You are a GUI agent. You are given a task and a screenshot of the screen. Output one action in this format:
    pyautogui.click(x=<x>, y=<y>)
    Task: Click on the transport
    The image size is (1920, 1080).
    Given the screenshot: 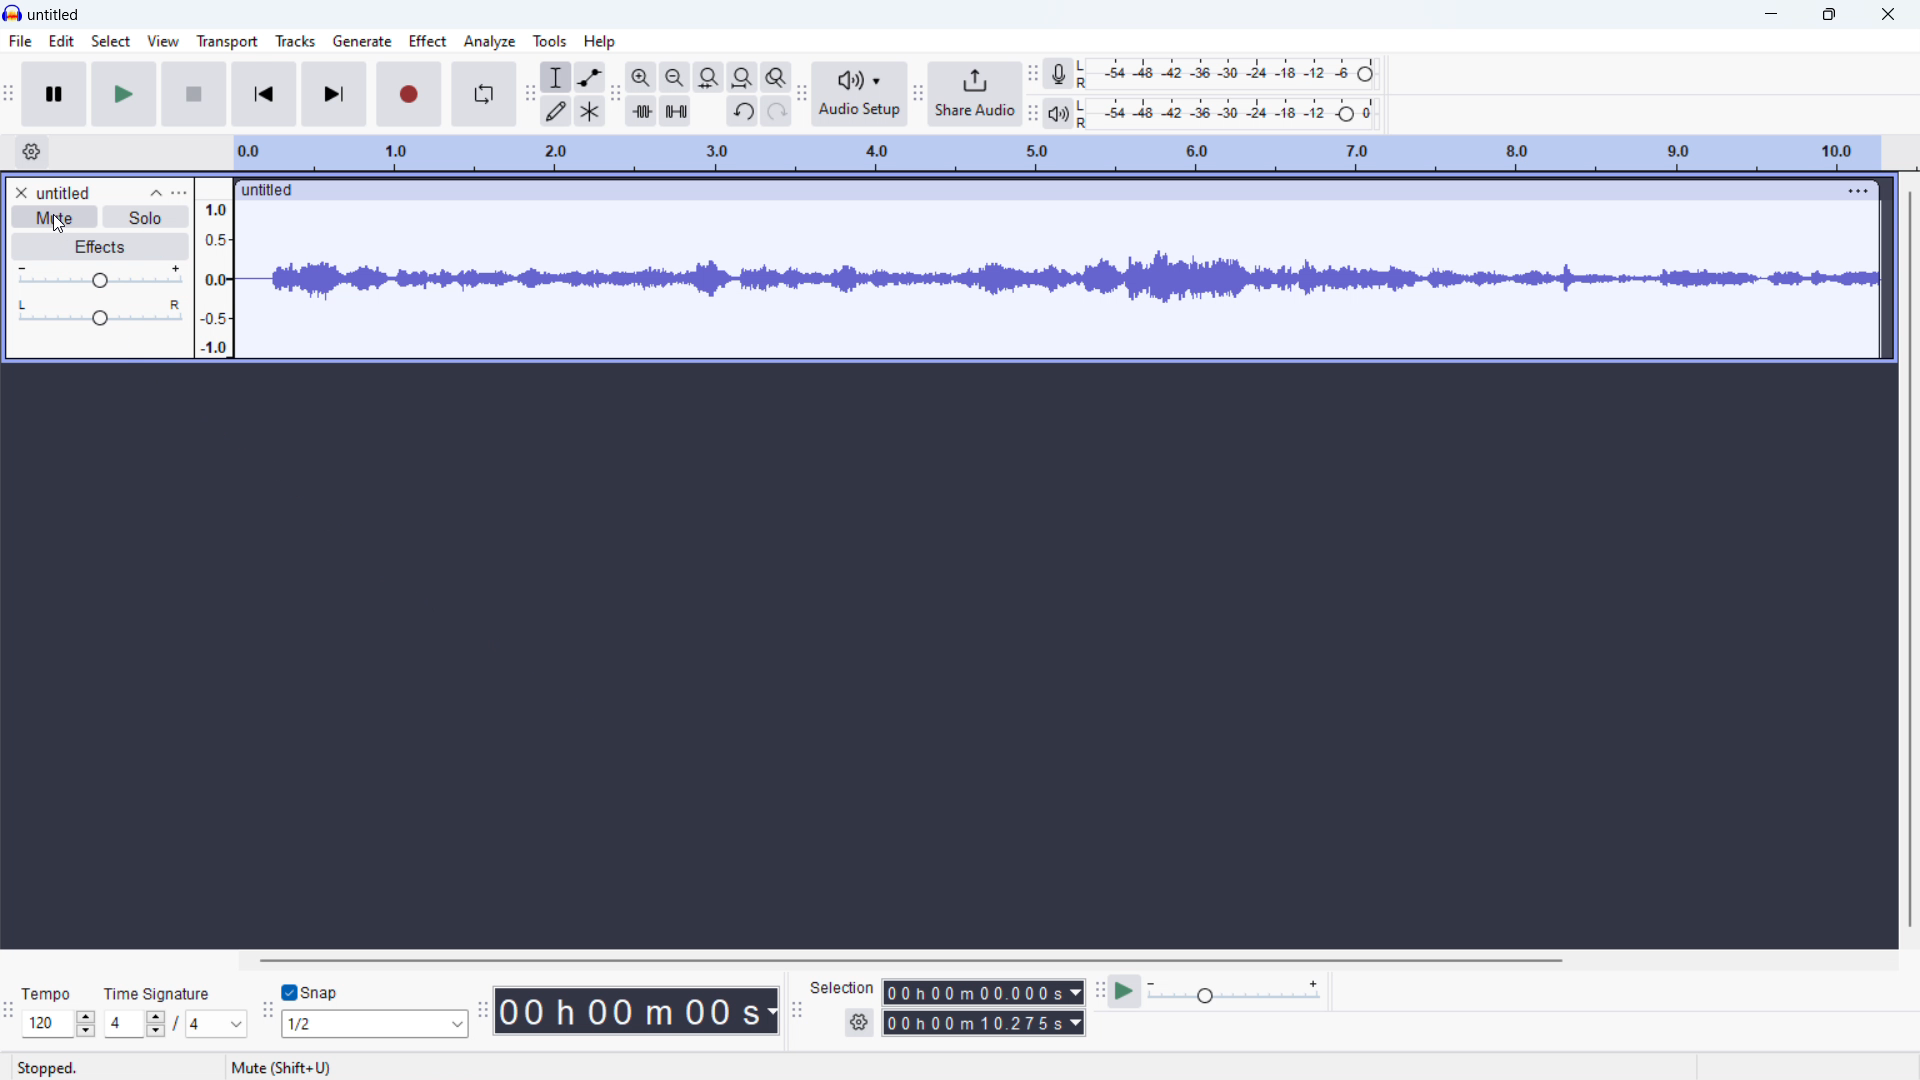 What is the action you would take?
    pyautogui.click(x=227, y=42)
    